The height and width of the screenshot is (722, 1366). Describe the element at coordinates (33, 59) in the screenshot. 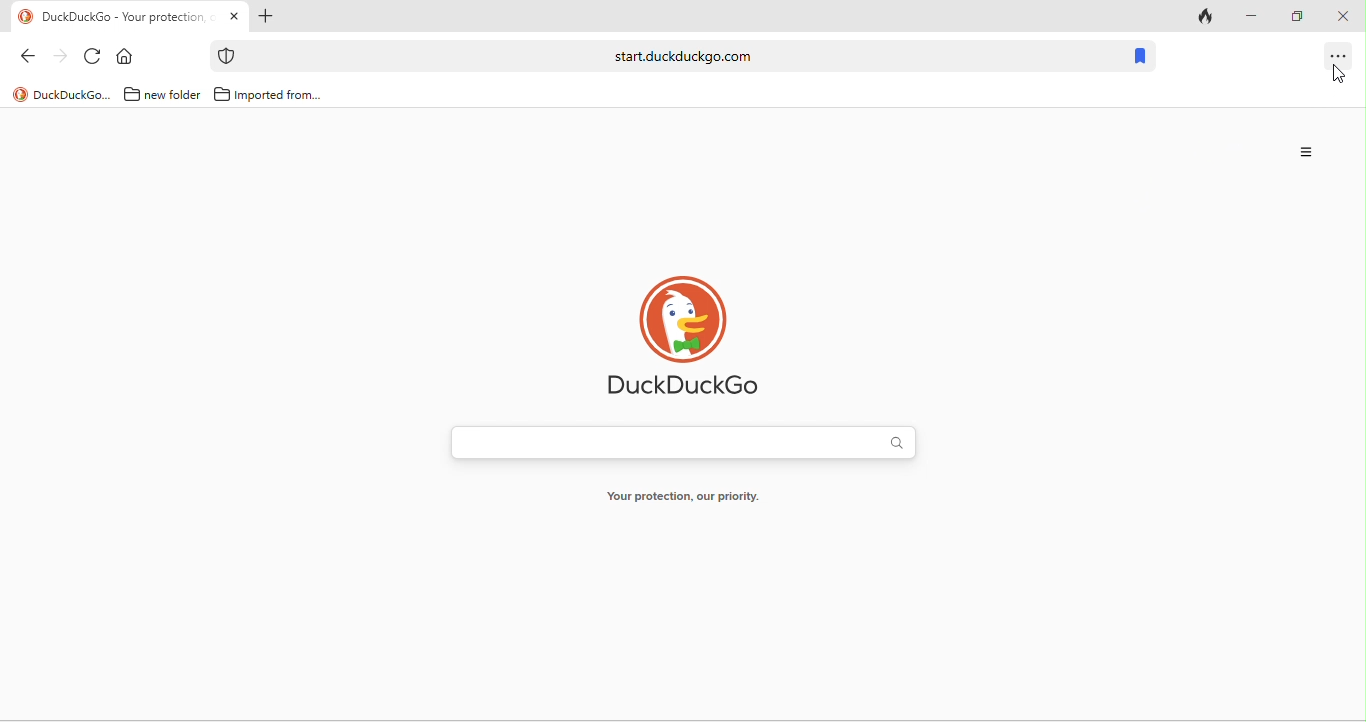

I see `back` at that location.